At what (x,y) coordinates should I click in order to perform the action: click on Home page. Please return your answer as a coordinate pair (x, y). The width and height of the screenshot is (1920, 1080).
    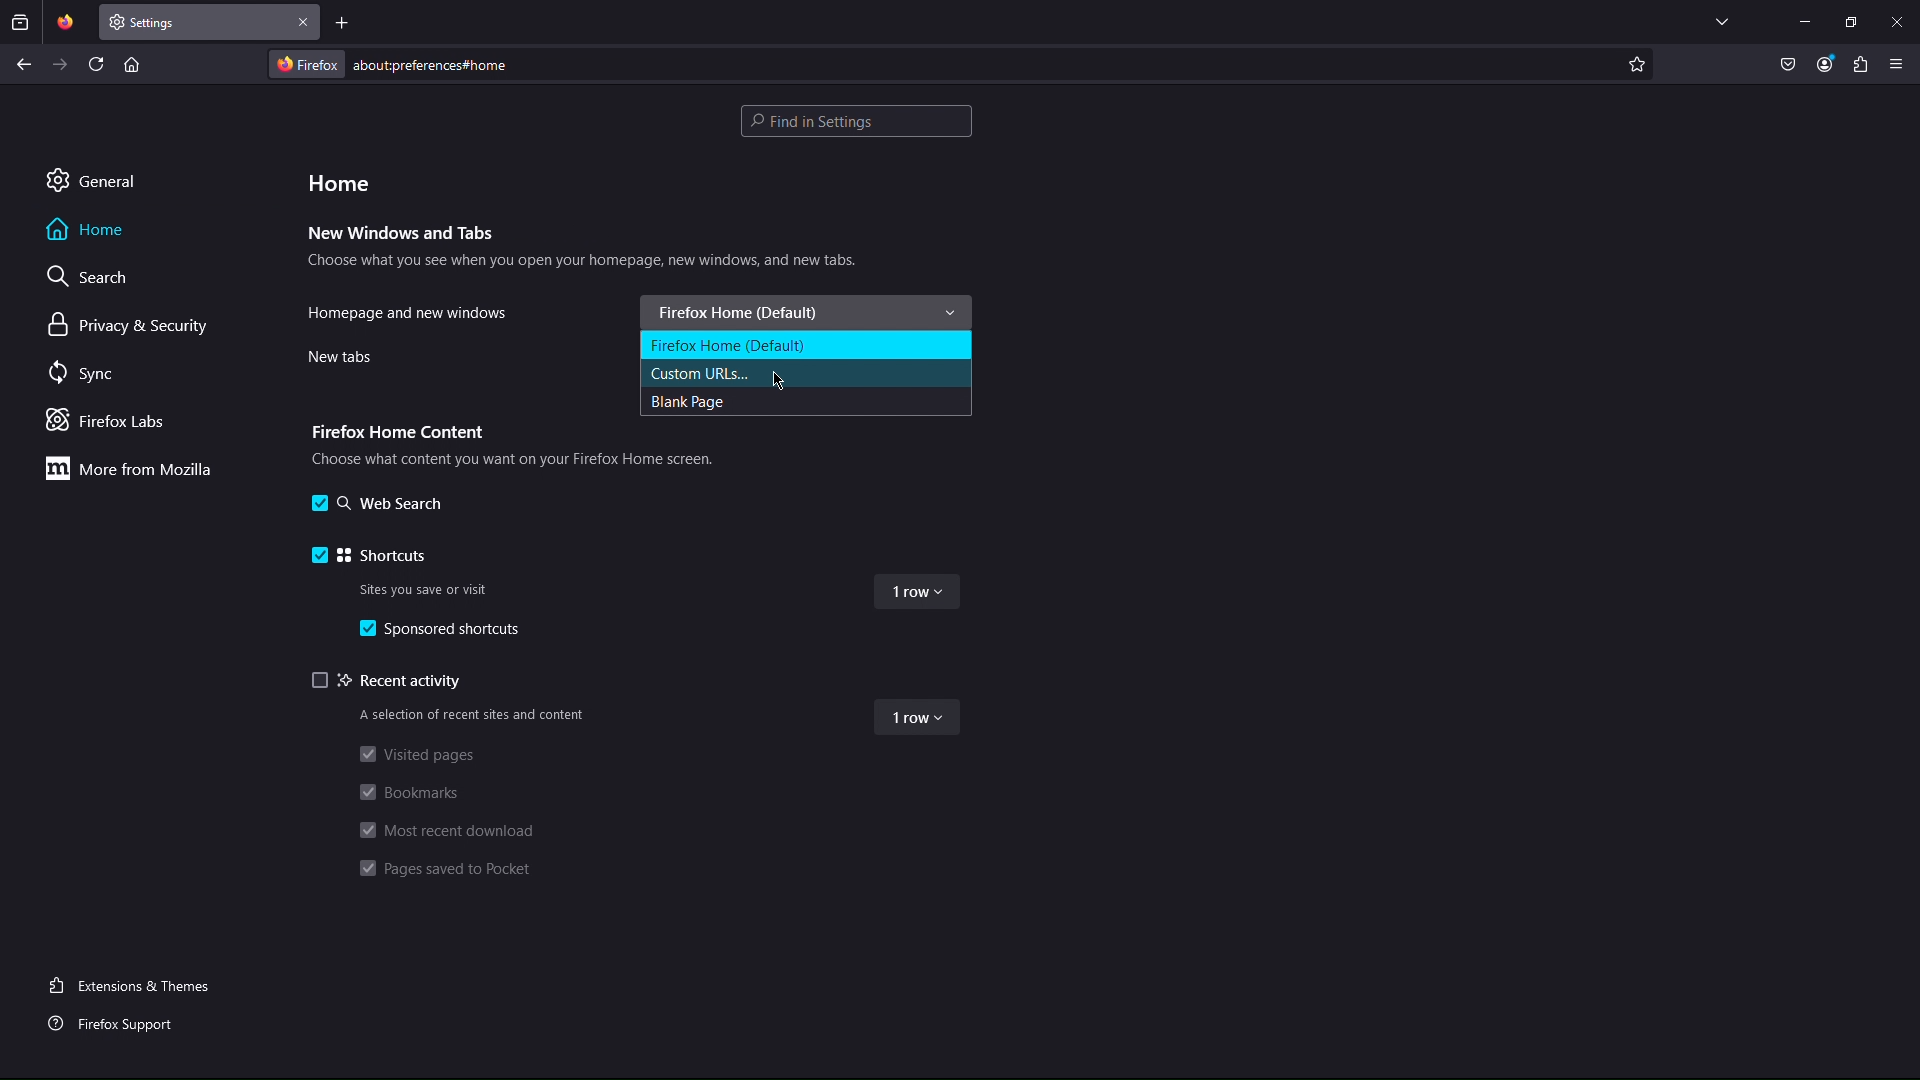
    Looking at the image, I should click on (131, 63).